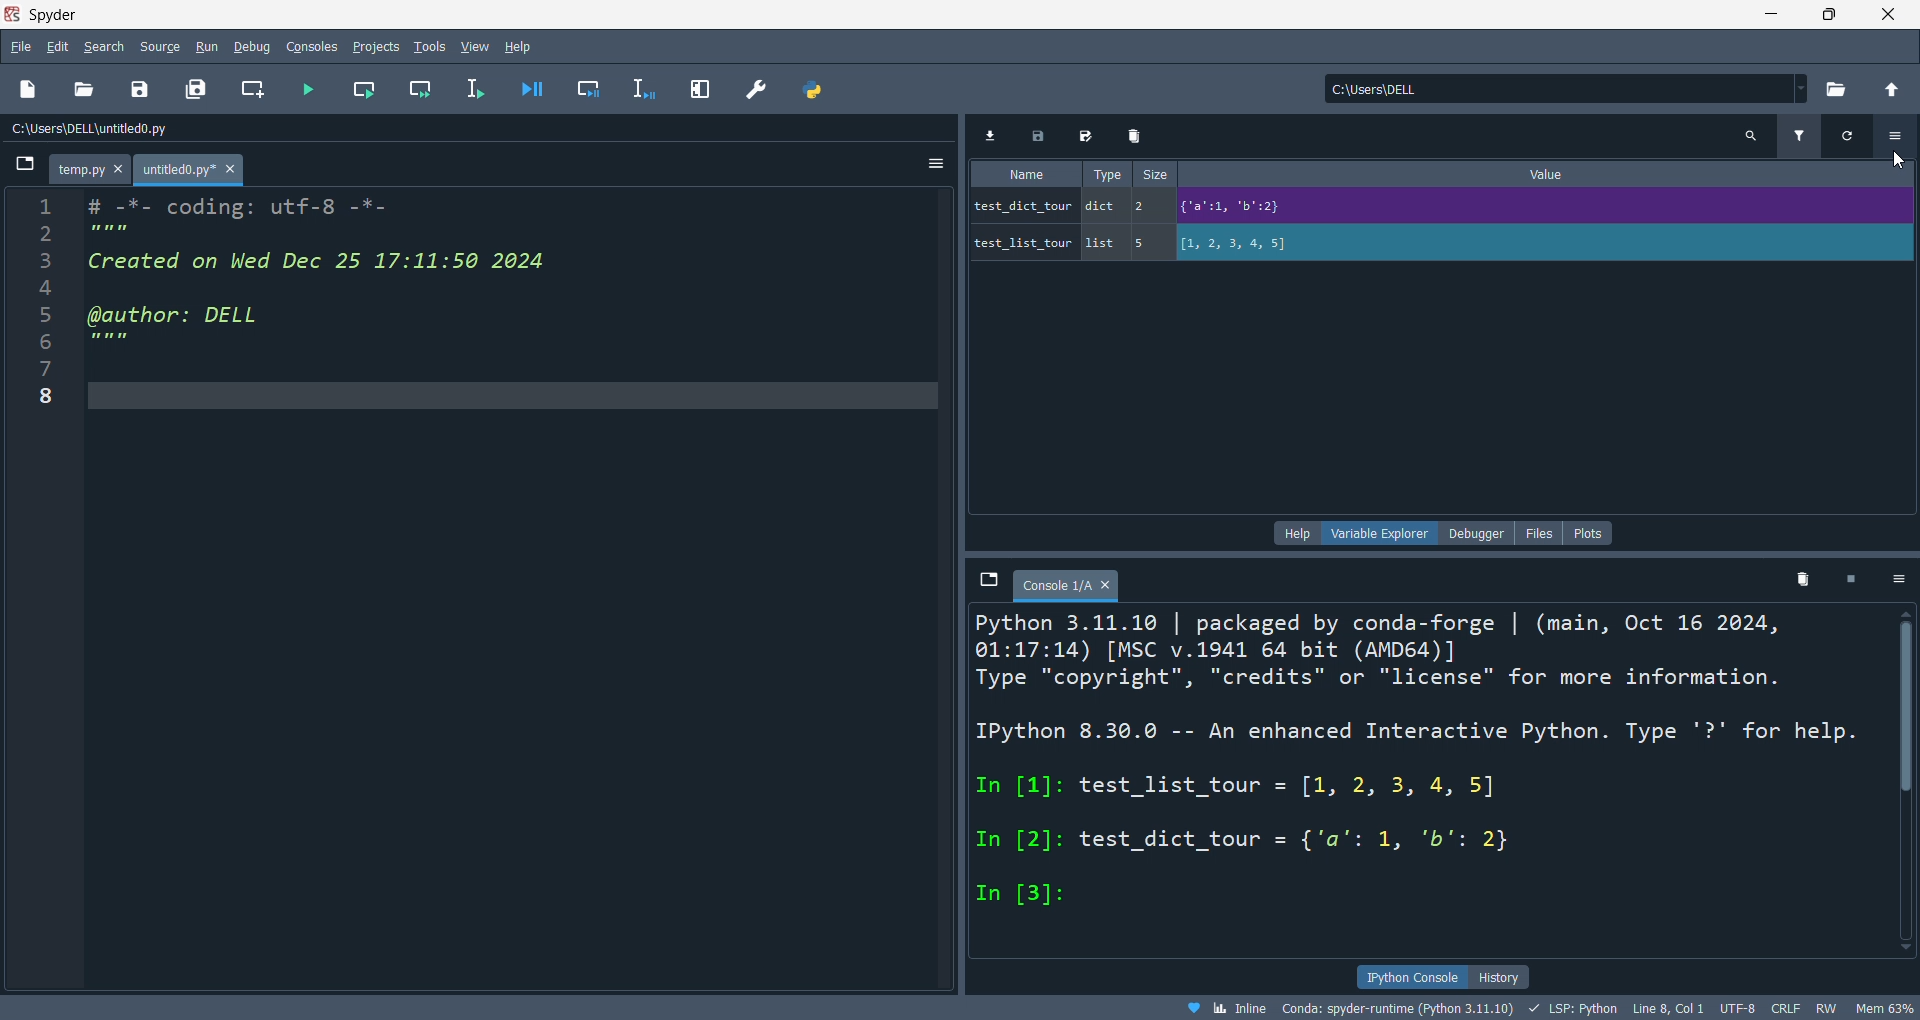 This screenshot has height=1020, width=1920. What do you see at coordinates (700, 88) in the screenshot?
I see `expand pane` at bounding box center [700, 88].